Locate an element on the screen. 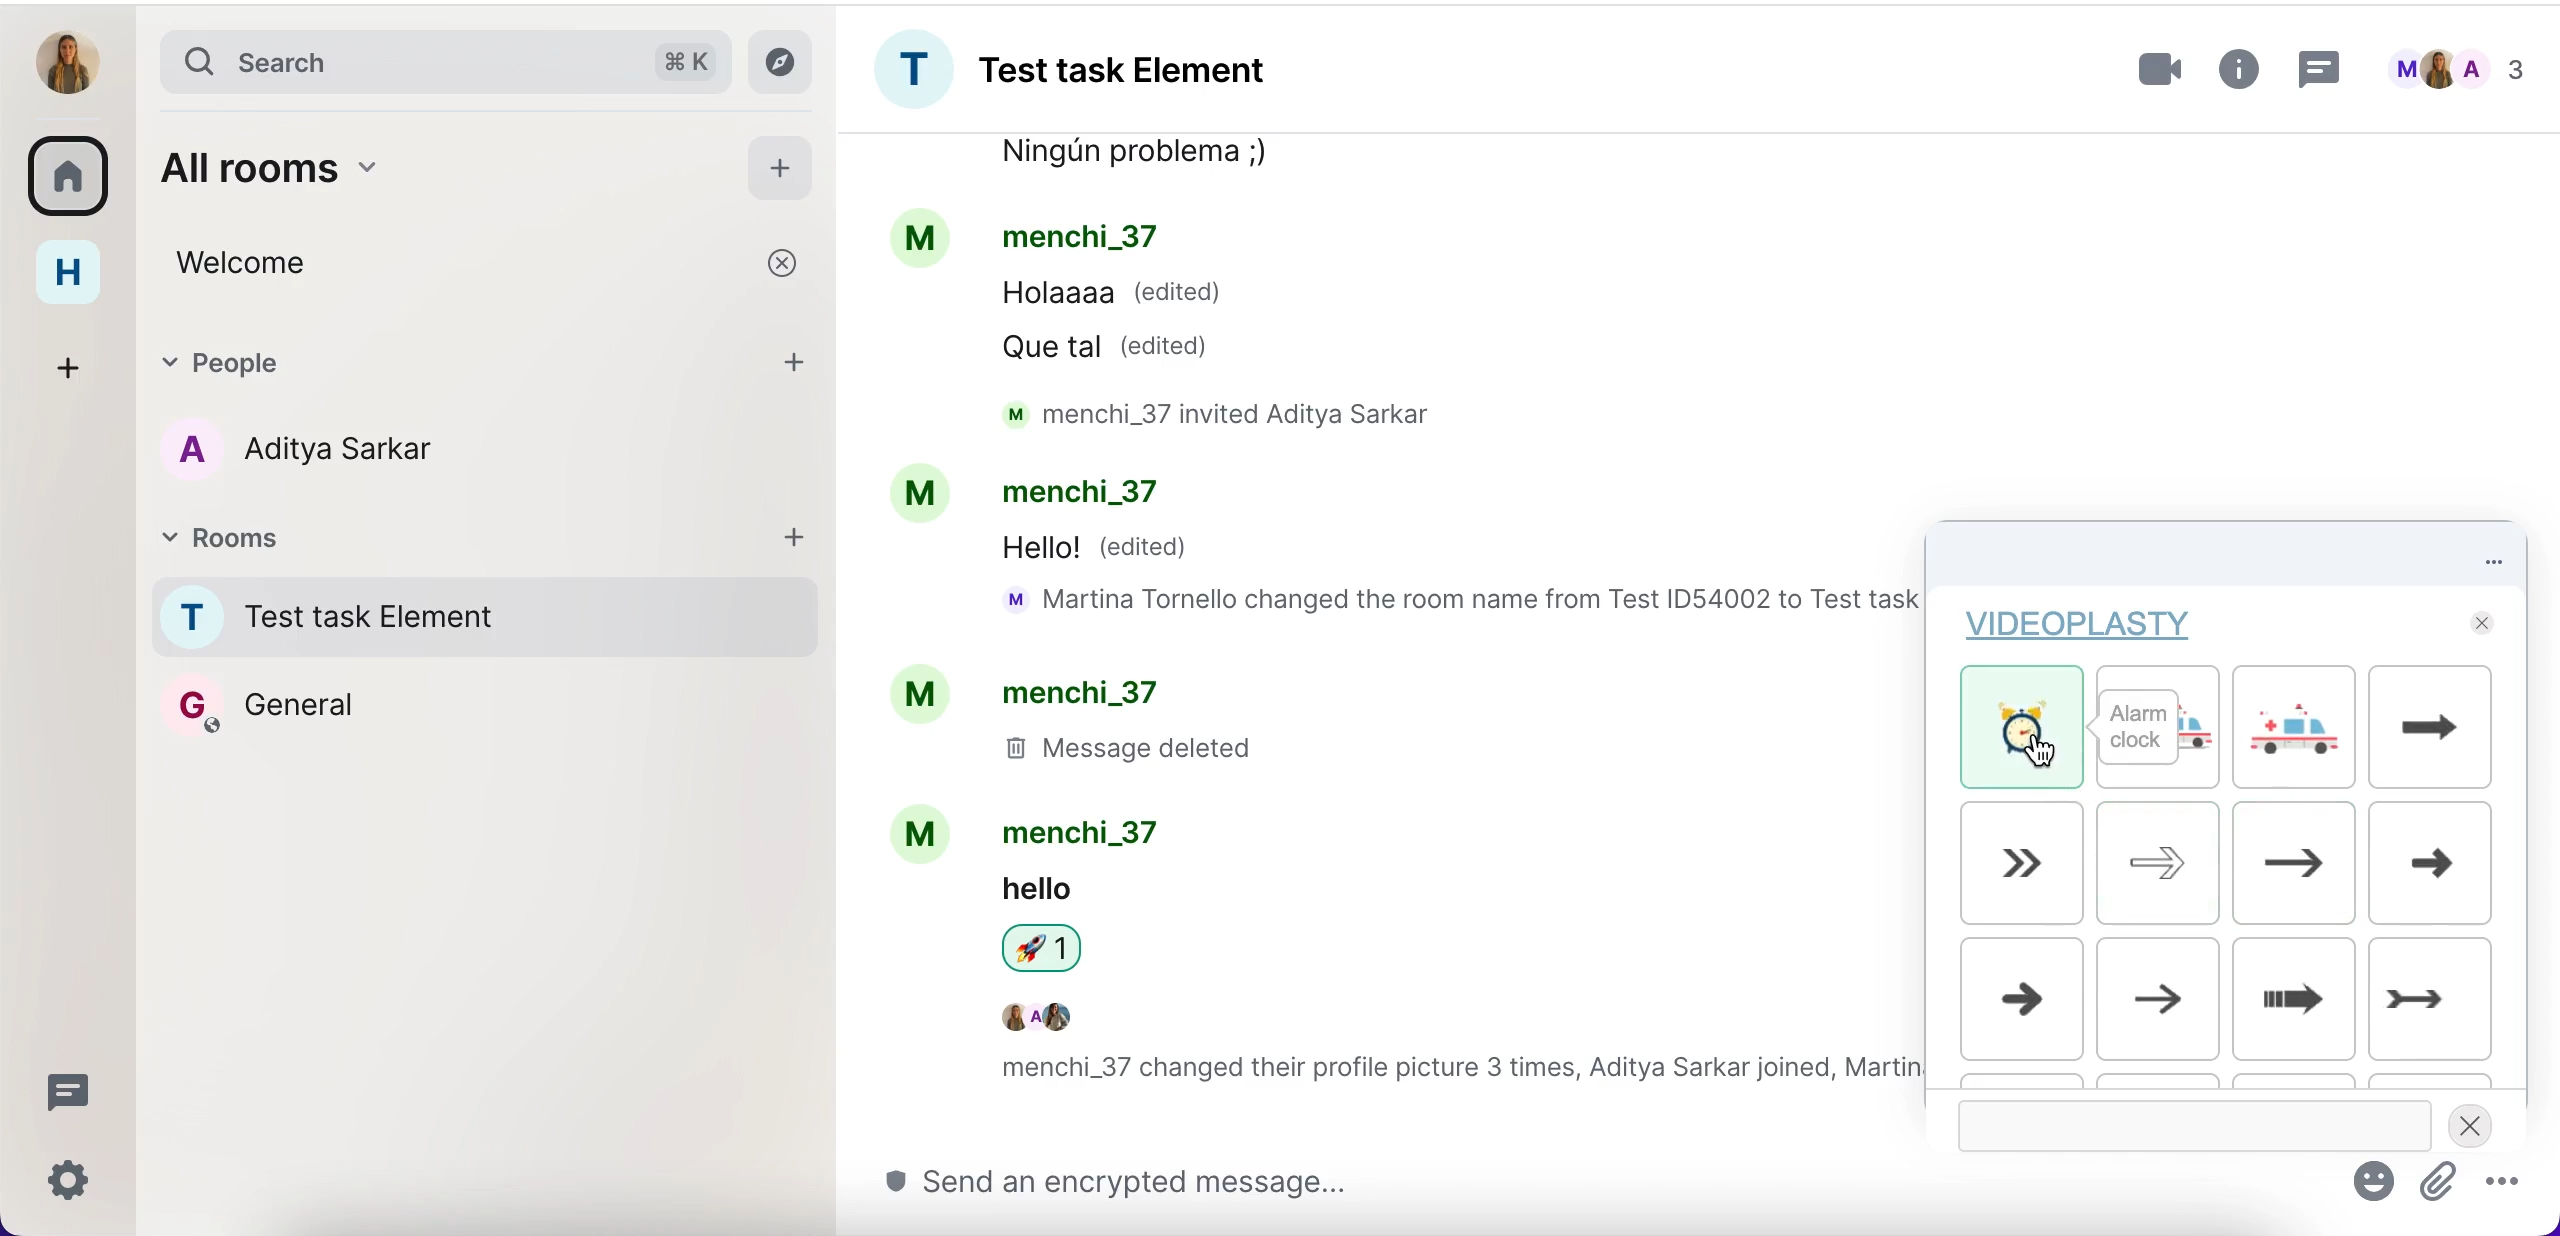 Image resolution: width=2560 pixels, height=1236 pixels. gif12 is located at coordinates (2431, 997).